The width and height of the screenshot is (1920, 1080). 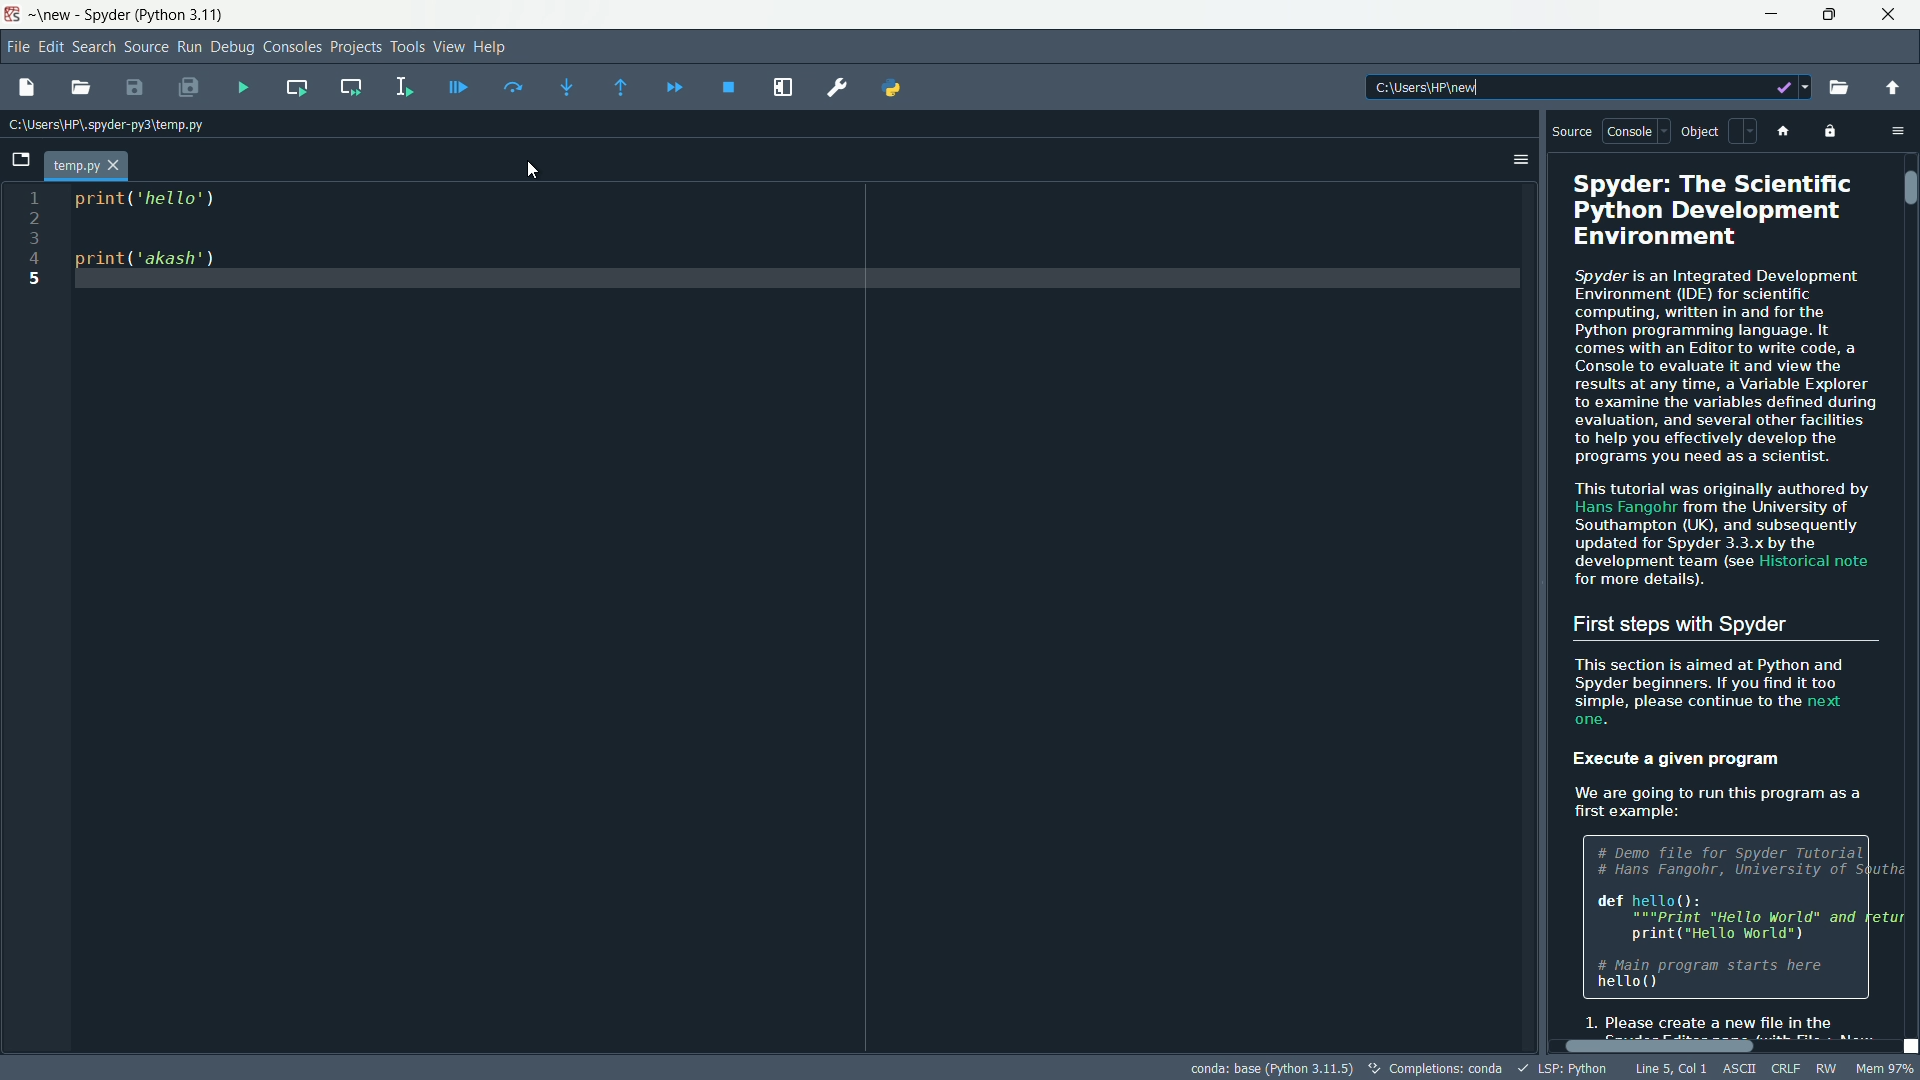 I want to click on drop down, so click(x=1806, y=87).